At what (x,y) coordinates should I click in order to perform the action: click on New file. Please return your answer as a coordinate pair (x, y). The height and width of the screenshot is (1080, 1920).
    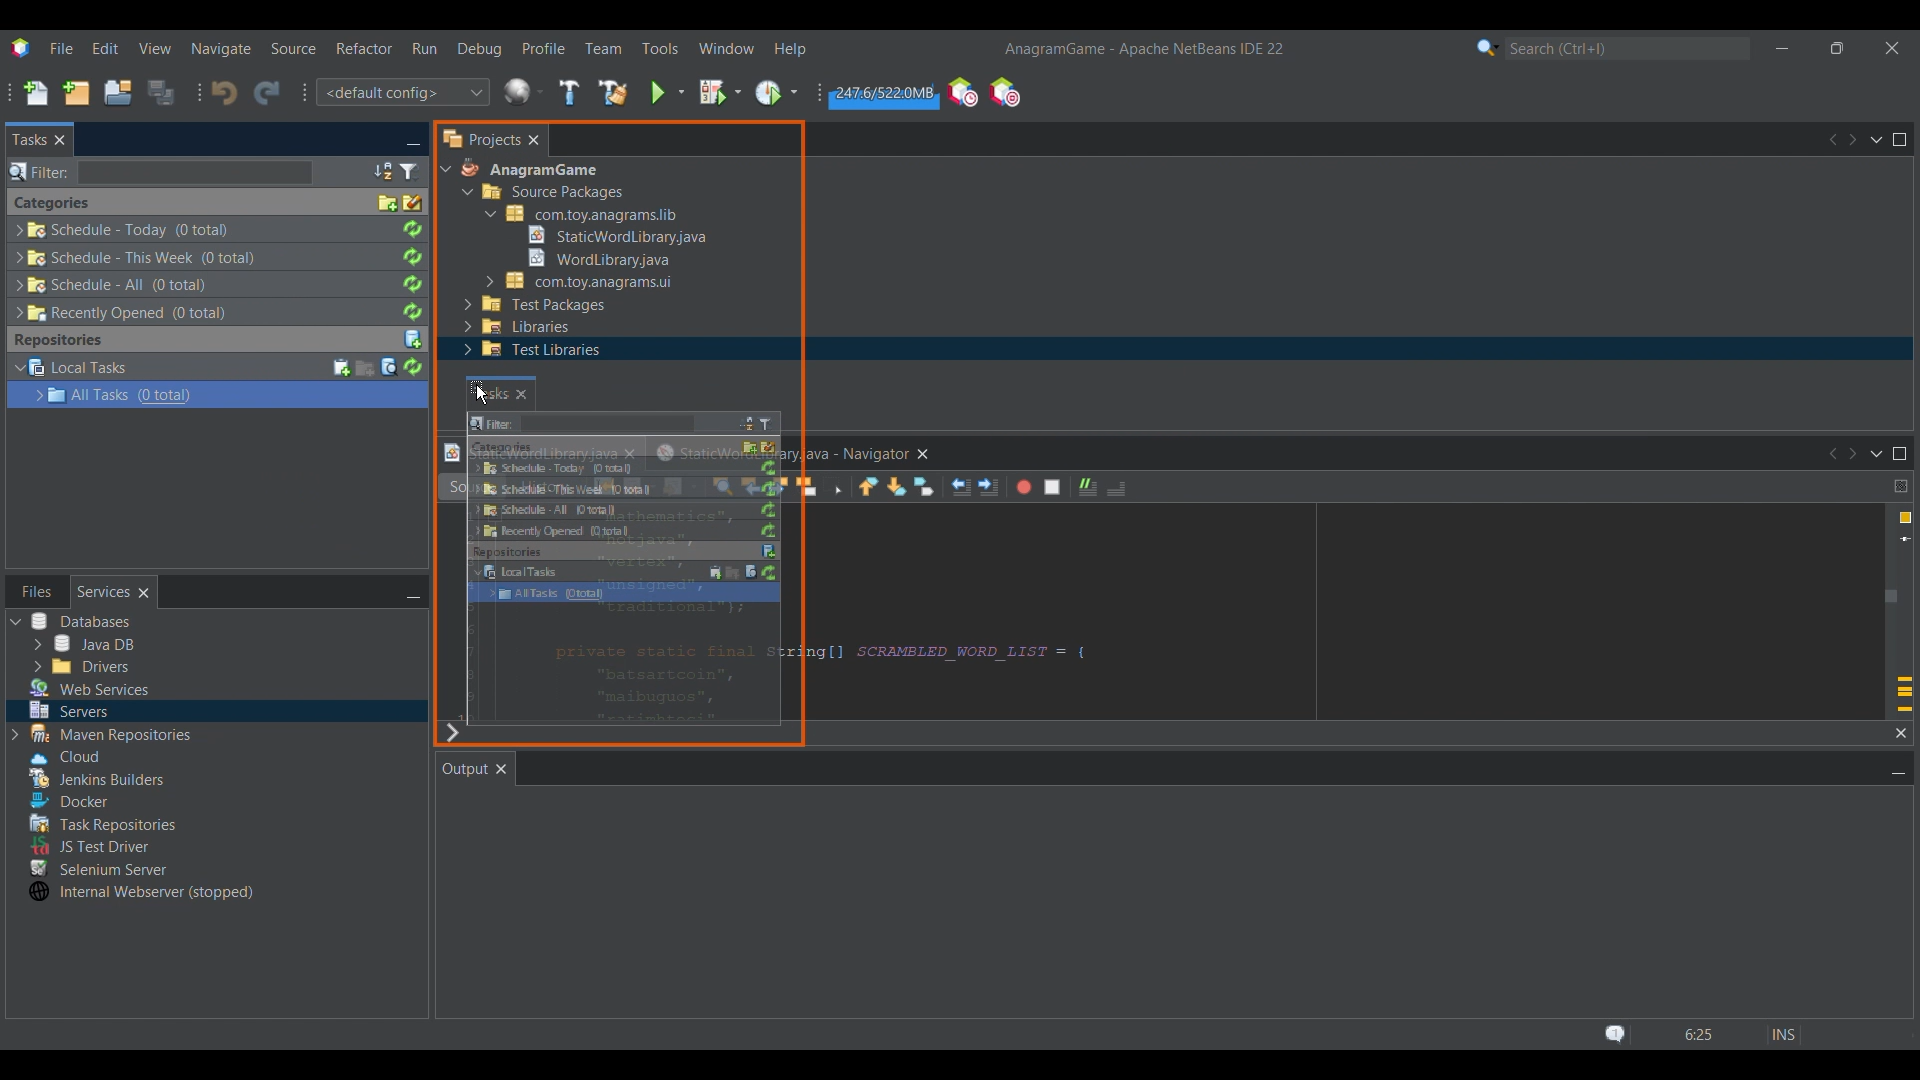
    Looking at the image, I should click on (35, 93).